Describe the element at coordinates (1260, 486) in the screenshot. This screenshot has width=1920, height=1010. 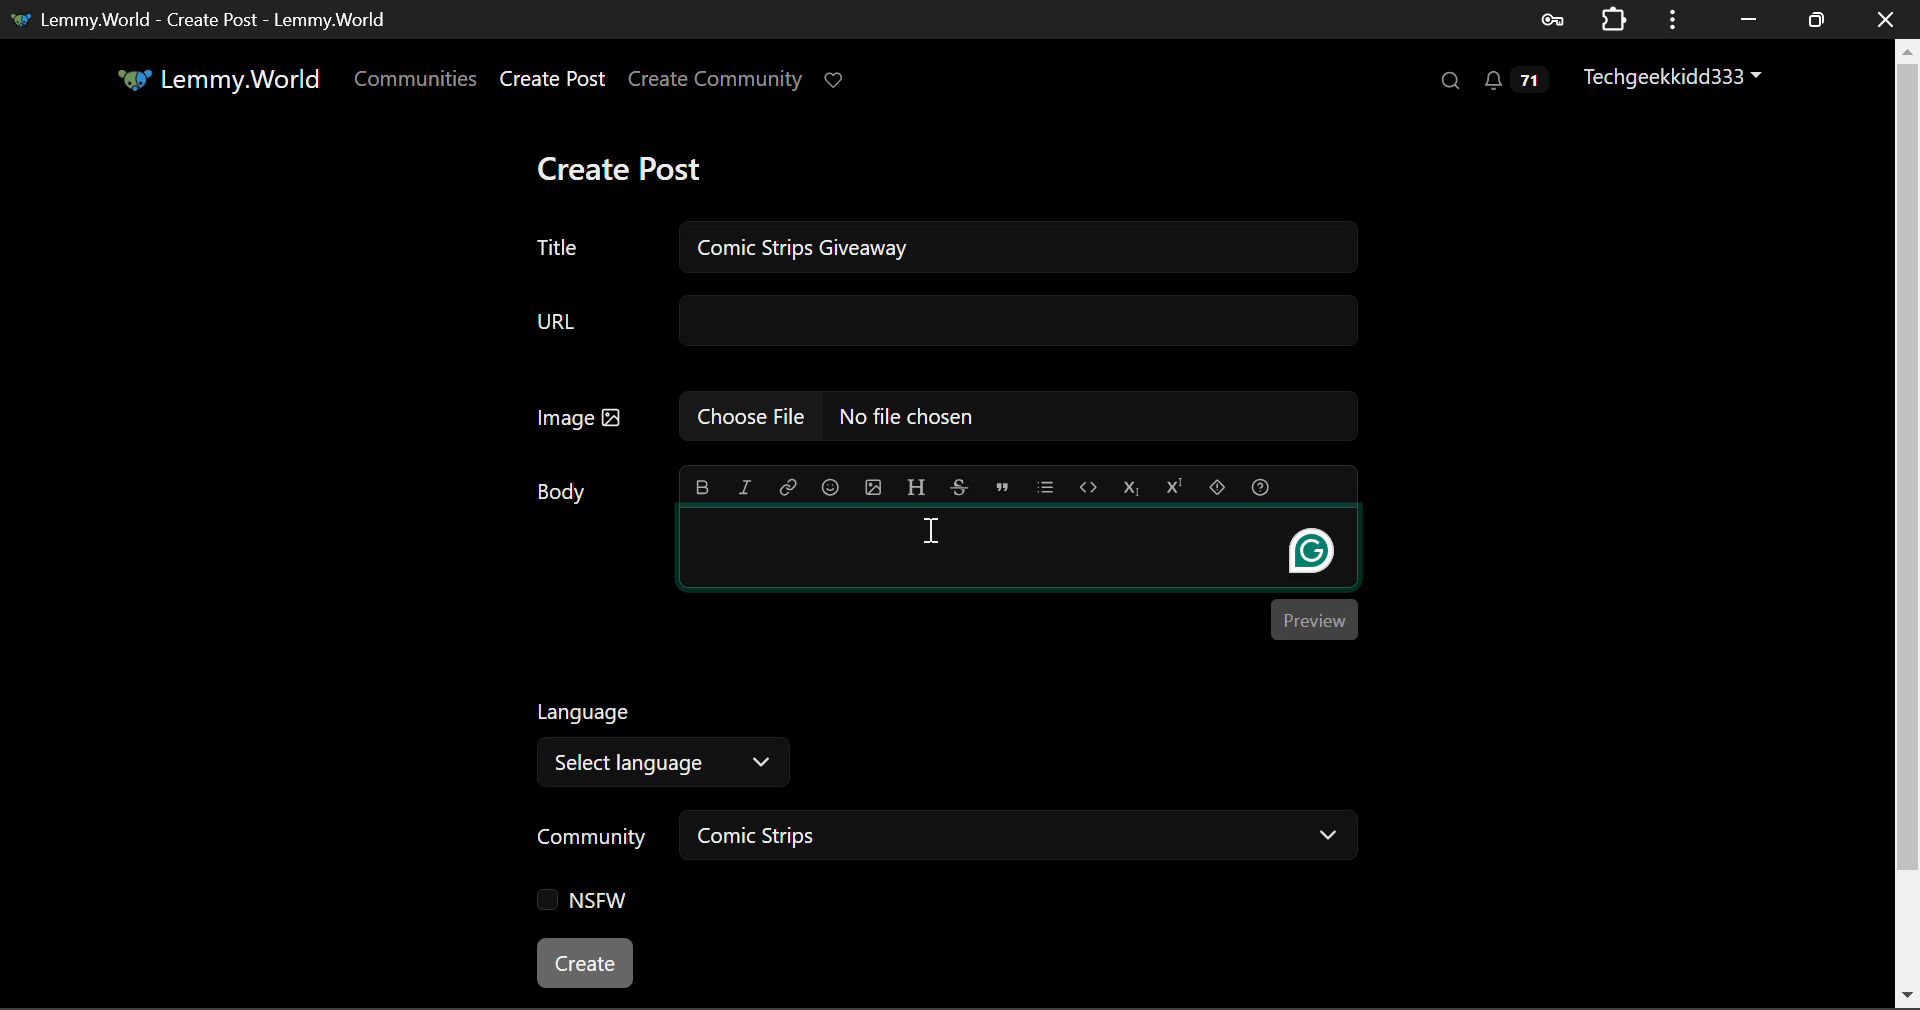
I see `formatting help` at that location.